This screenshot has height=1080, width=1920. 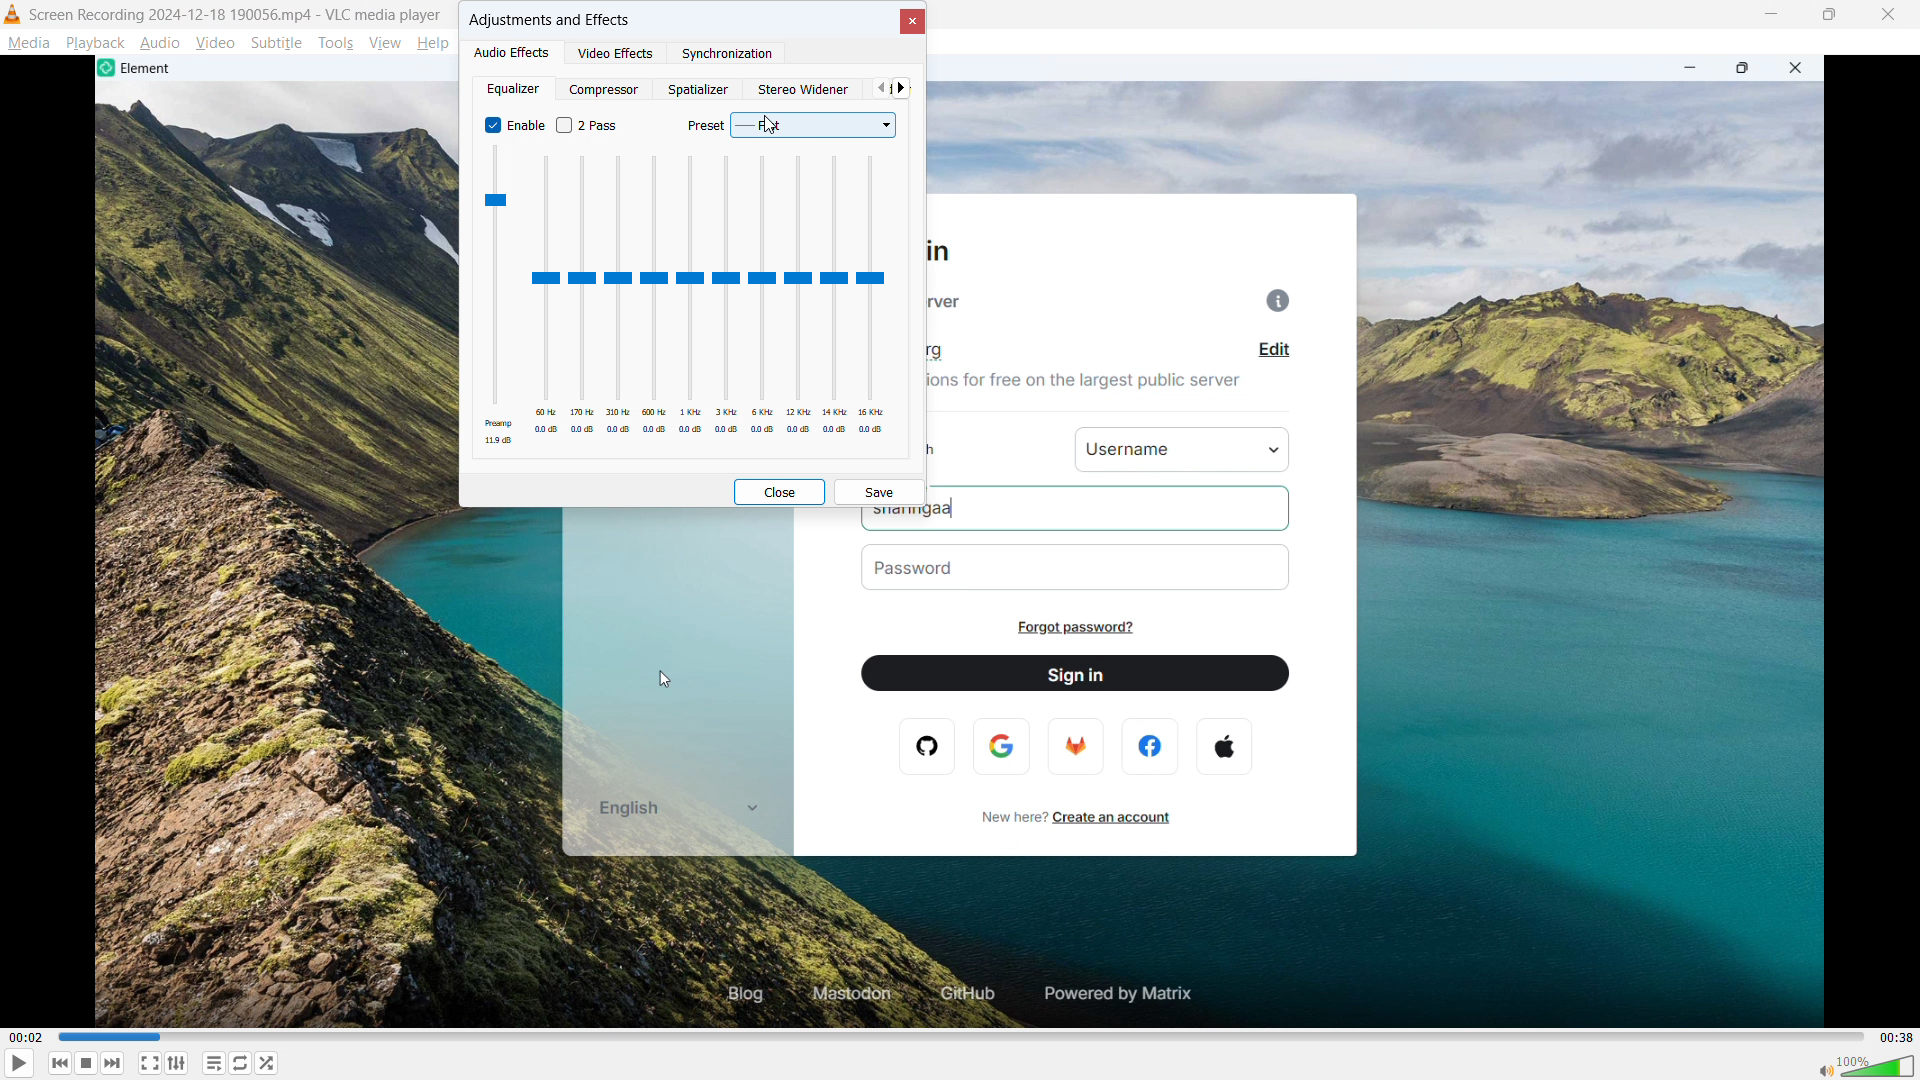 What do you see at coordinates (699, 89) in the screenshot?
I see `Spatializer ` at bounding box center [699, 89].